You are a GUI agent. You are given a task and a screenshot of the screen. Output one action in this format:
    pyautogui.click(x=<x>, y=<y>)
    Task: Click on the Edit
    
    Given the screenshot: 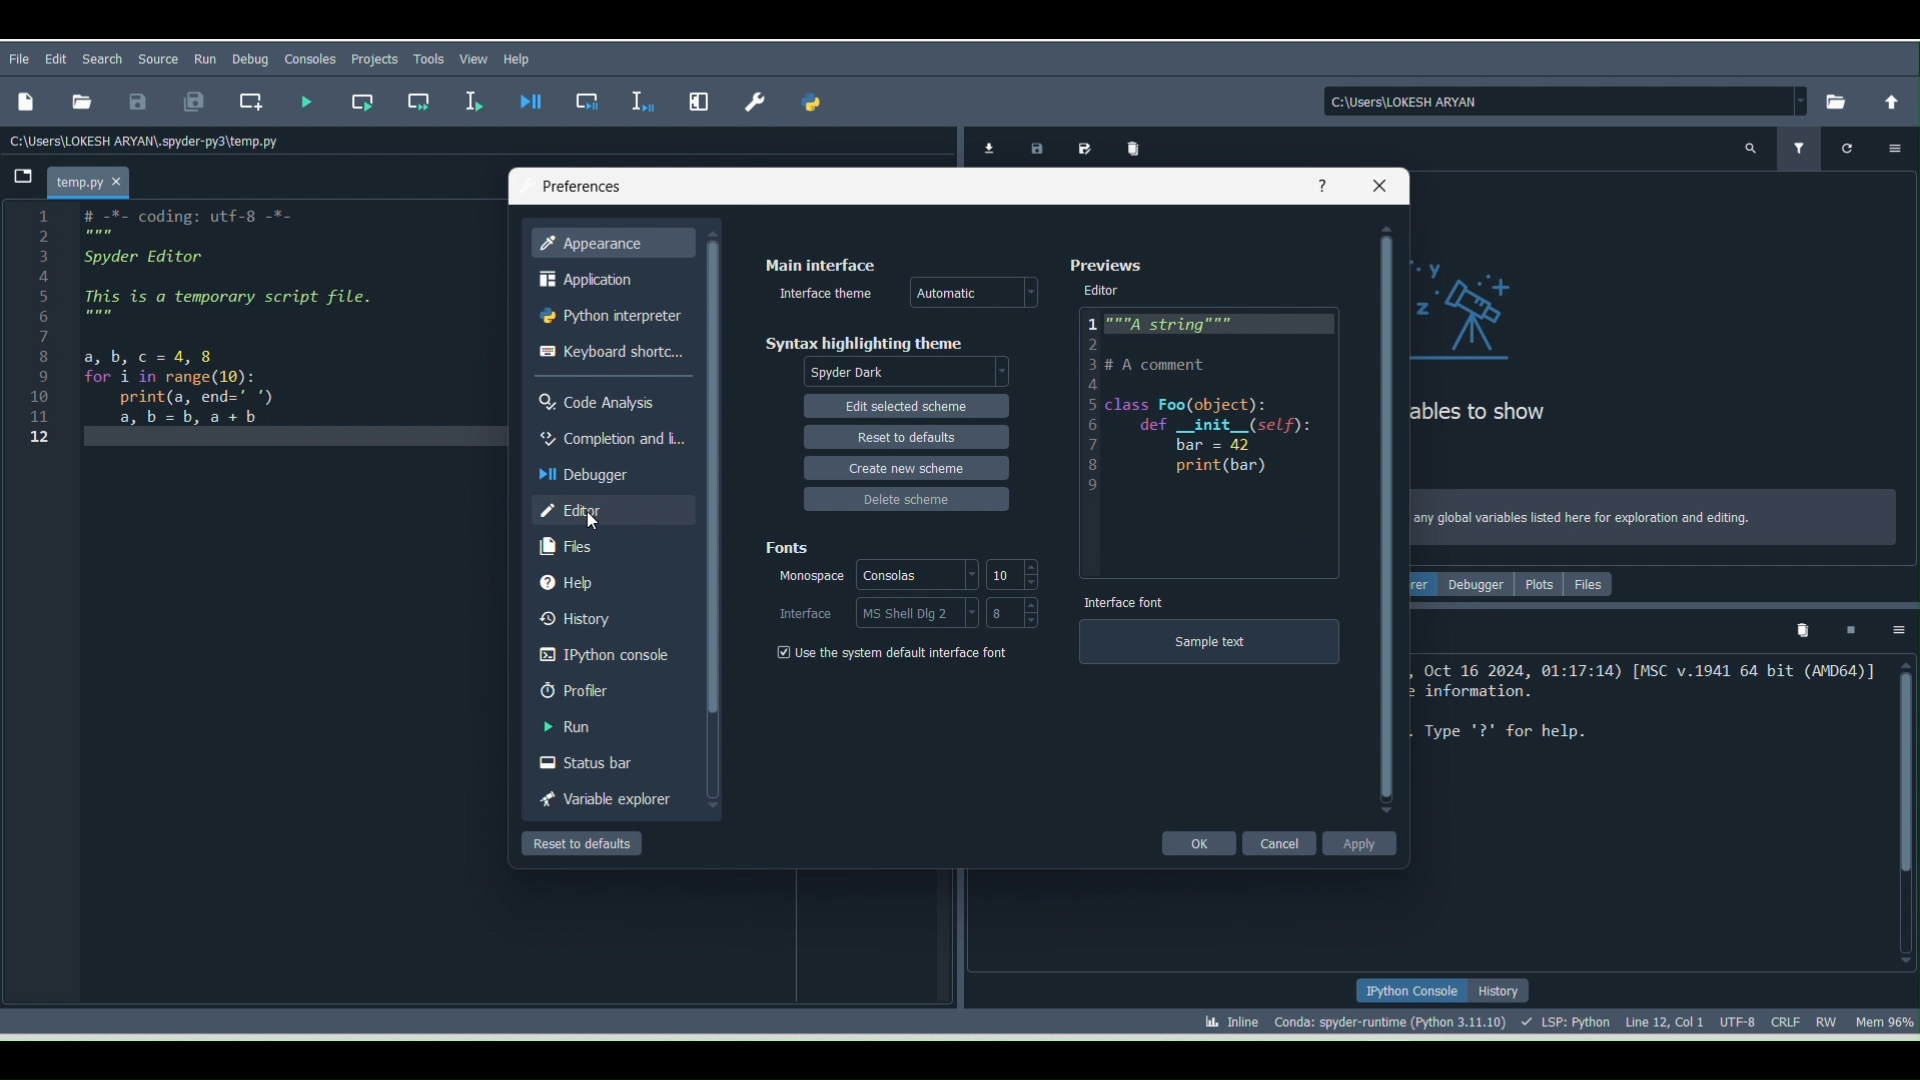 What is the action you would take?
    pyautogui.click(x=59, y=59)
    